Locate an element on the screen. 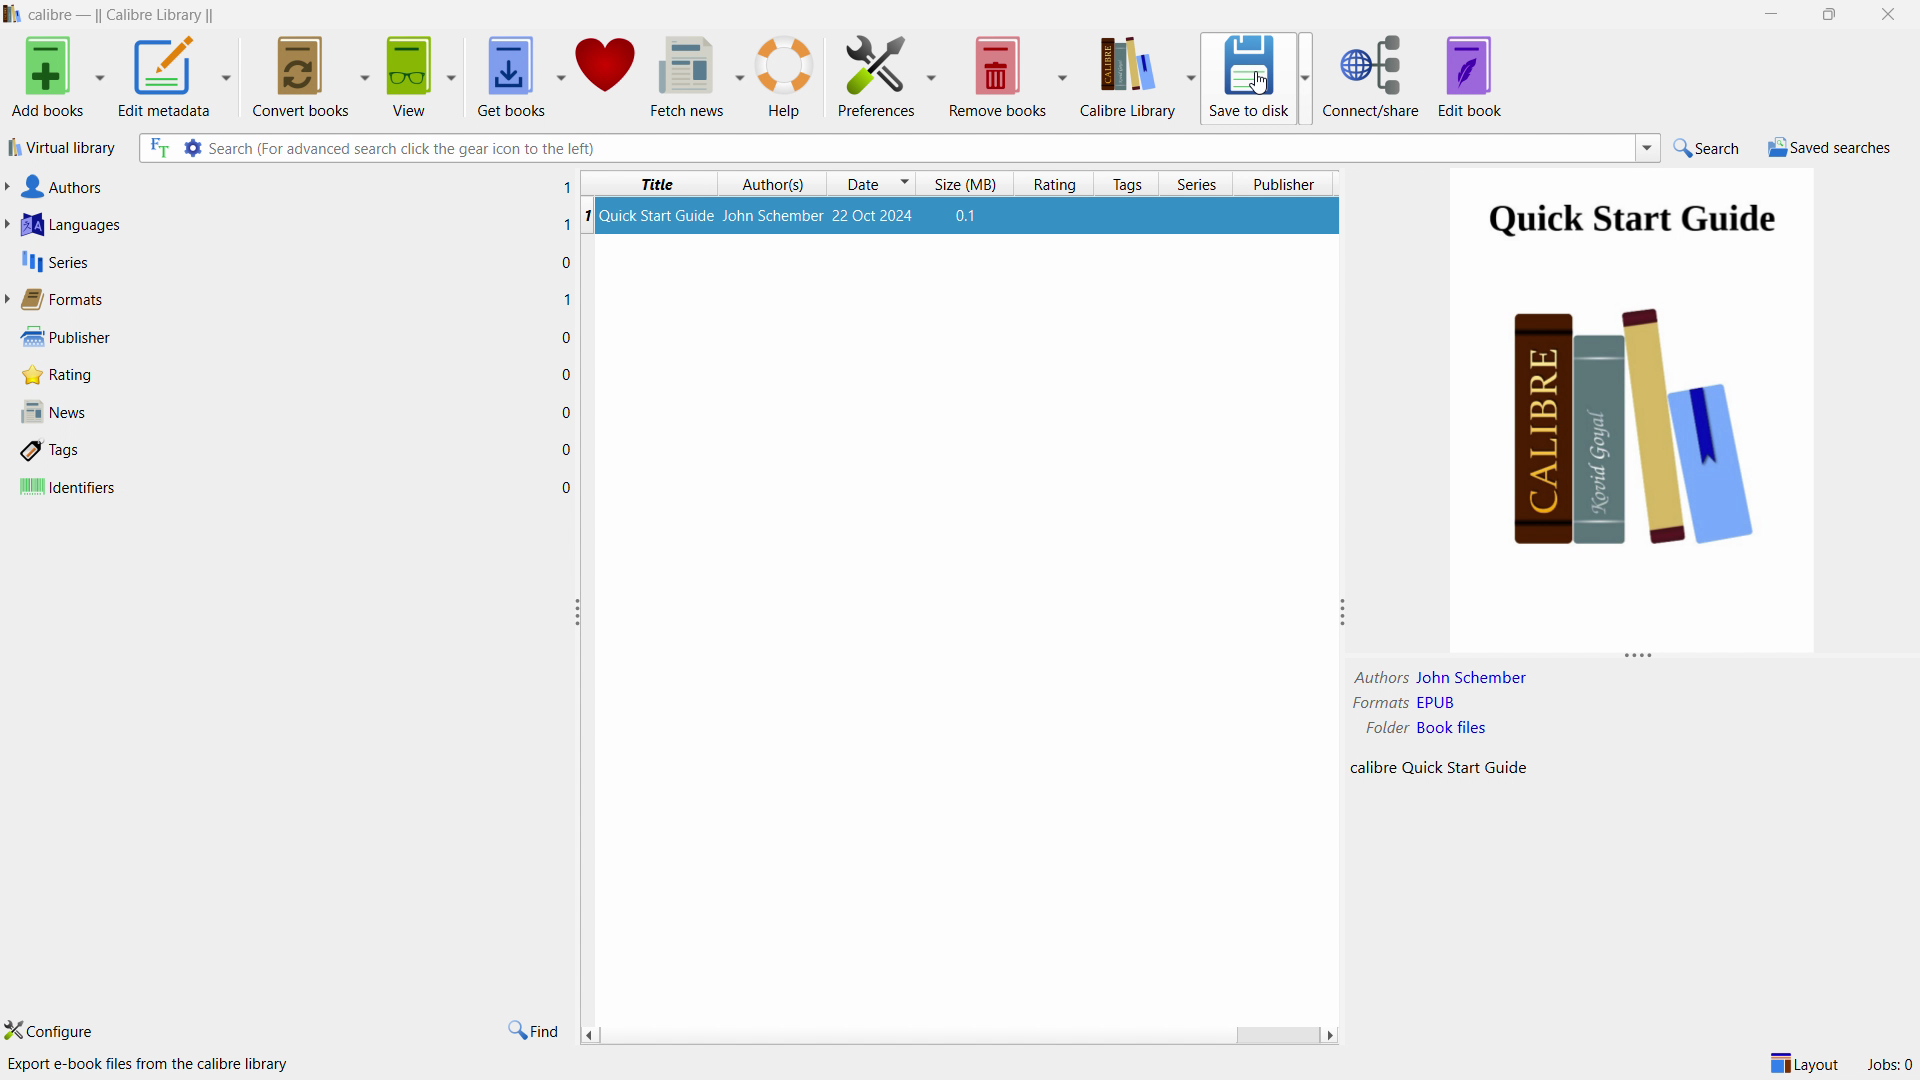 The height and width of the screenshot is (1080, 1920). layout is located at coordinates (1798, 1063).